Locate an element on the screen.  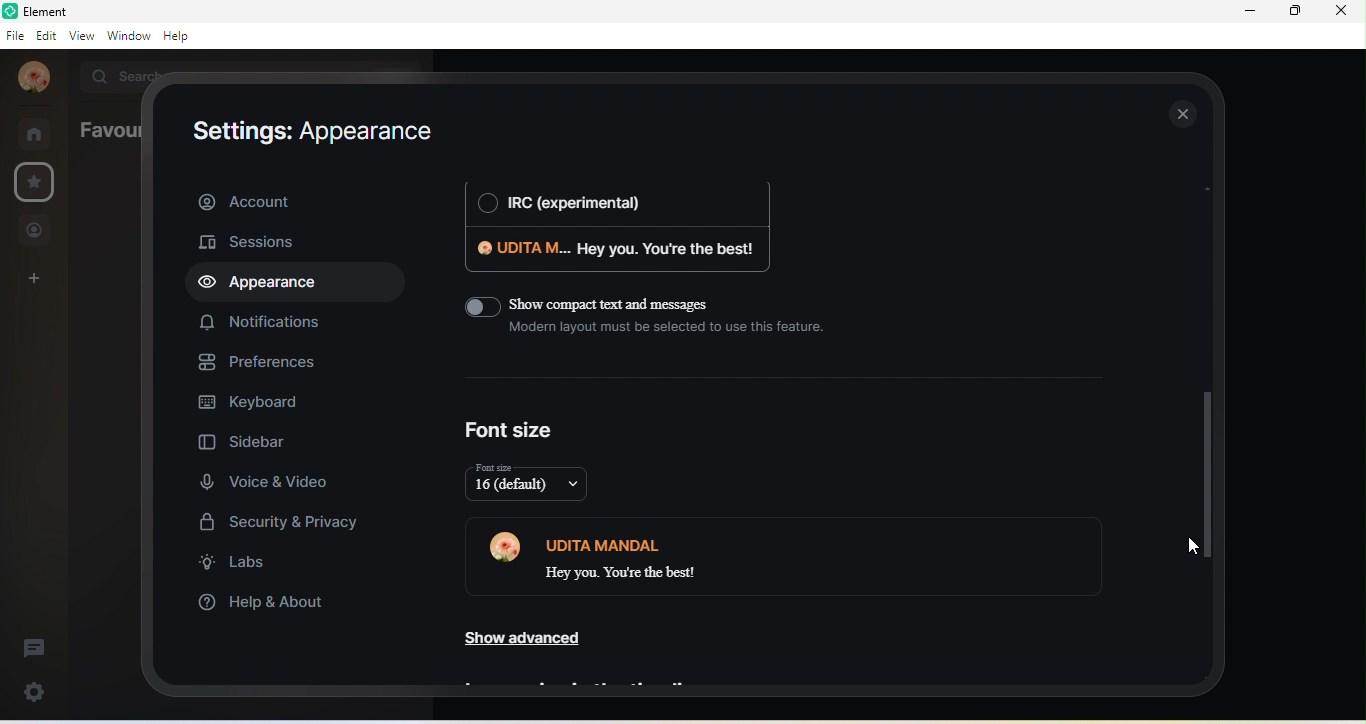
16  is located at coordinates (535, 484).